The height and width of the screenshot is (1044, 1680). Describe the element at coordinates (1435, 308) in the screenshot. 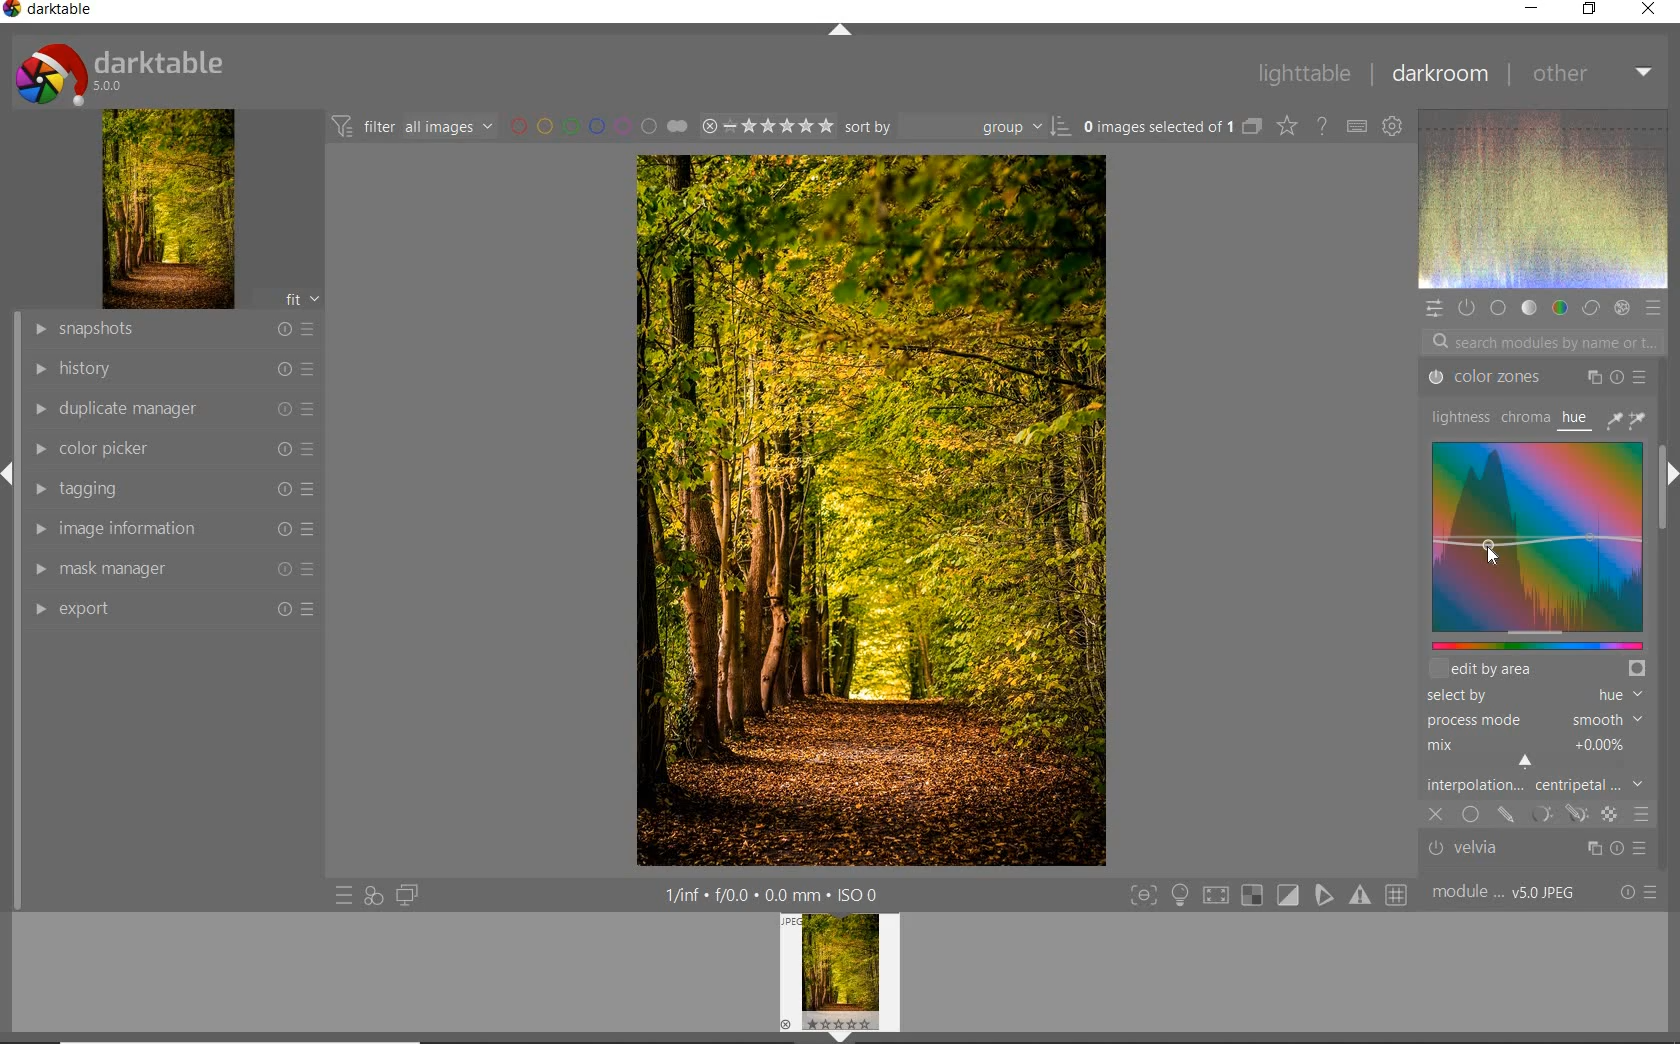

I see `QUICK ACCESS PANEL` at that location.